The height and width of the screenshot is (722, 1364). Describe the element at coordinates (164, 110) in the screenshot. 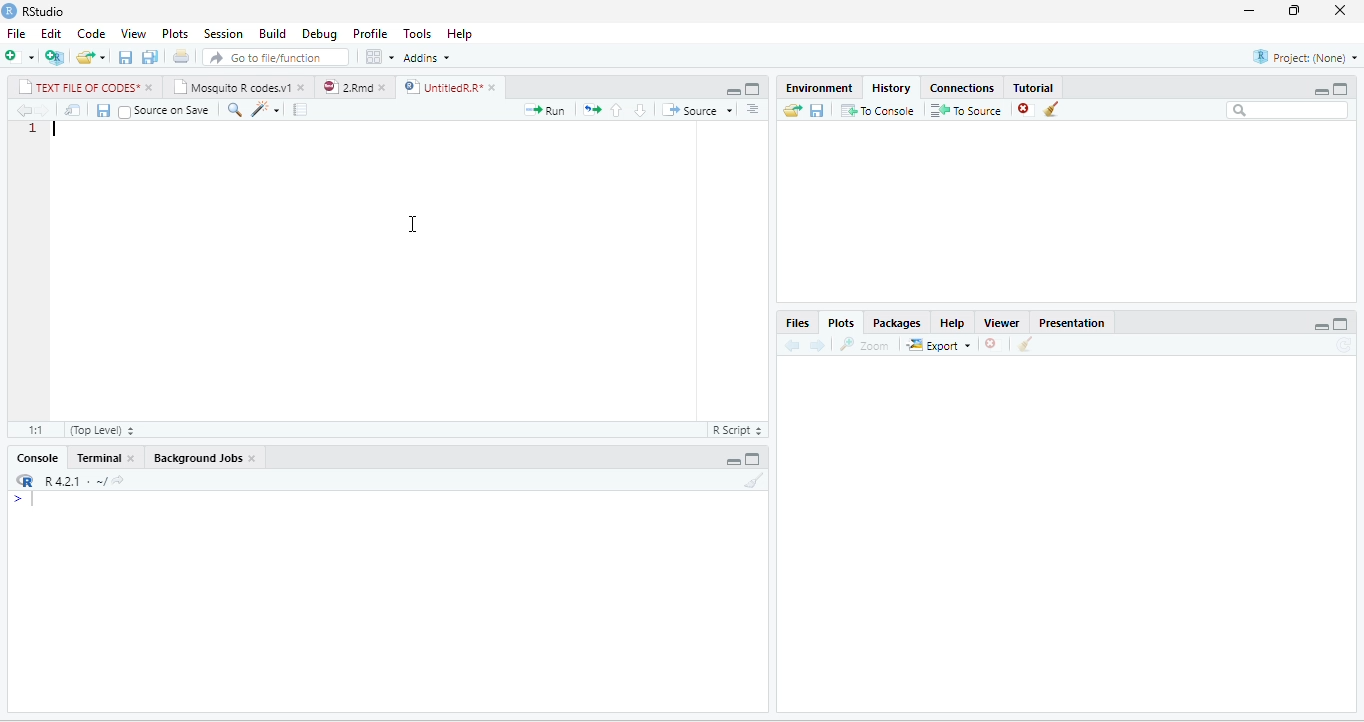

I see `Source on Save` at that location.